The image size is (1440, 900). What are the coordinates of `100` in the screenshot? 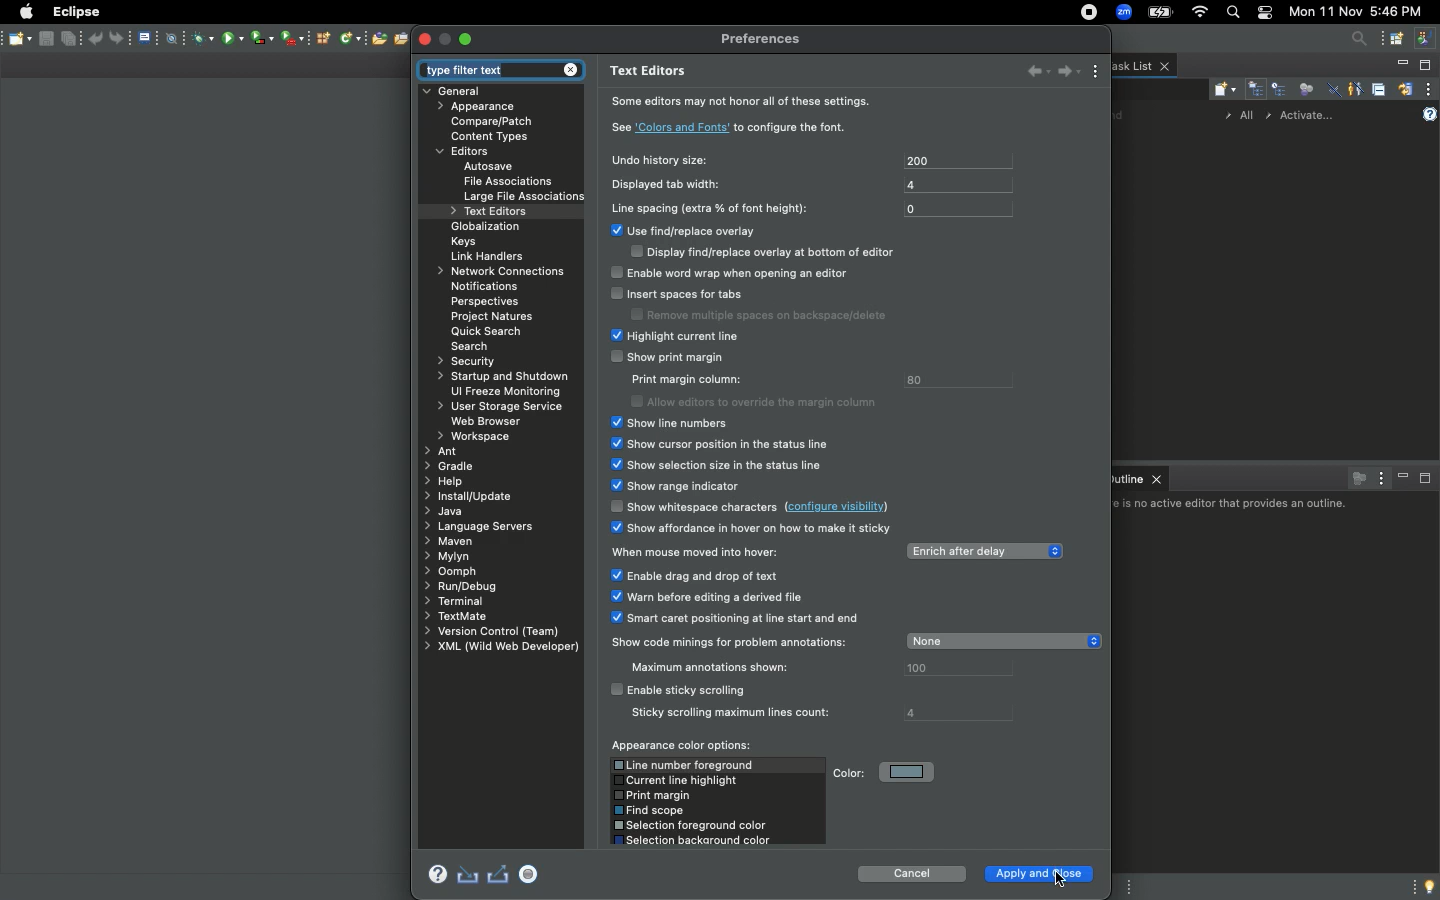 It's located at (955, 670).